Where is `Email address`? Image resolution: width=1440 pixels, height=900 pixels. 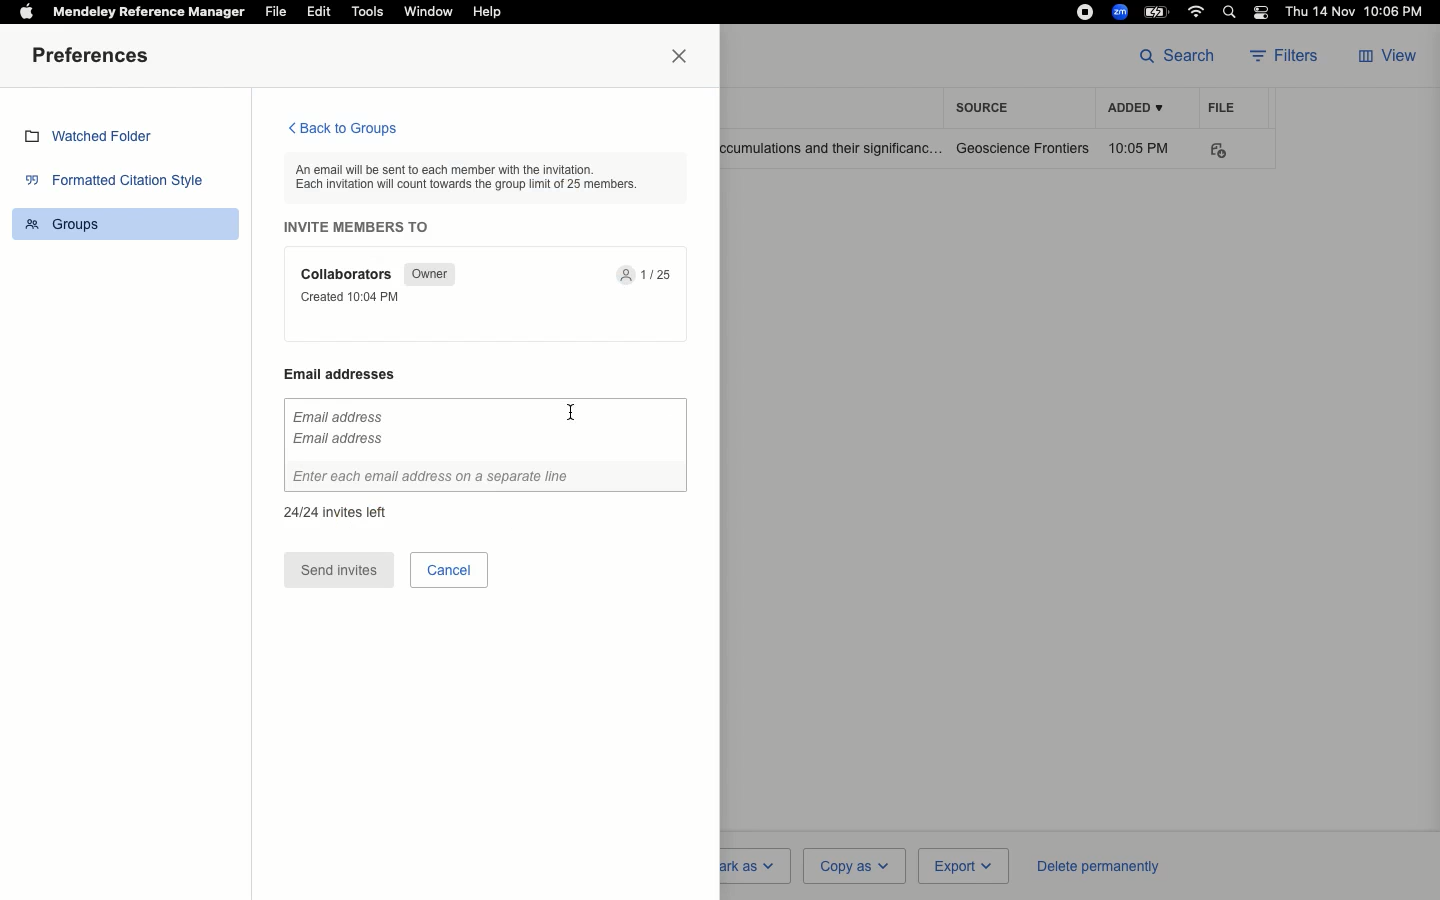
Email address is located at coordinates (350, 374).